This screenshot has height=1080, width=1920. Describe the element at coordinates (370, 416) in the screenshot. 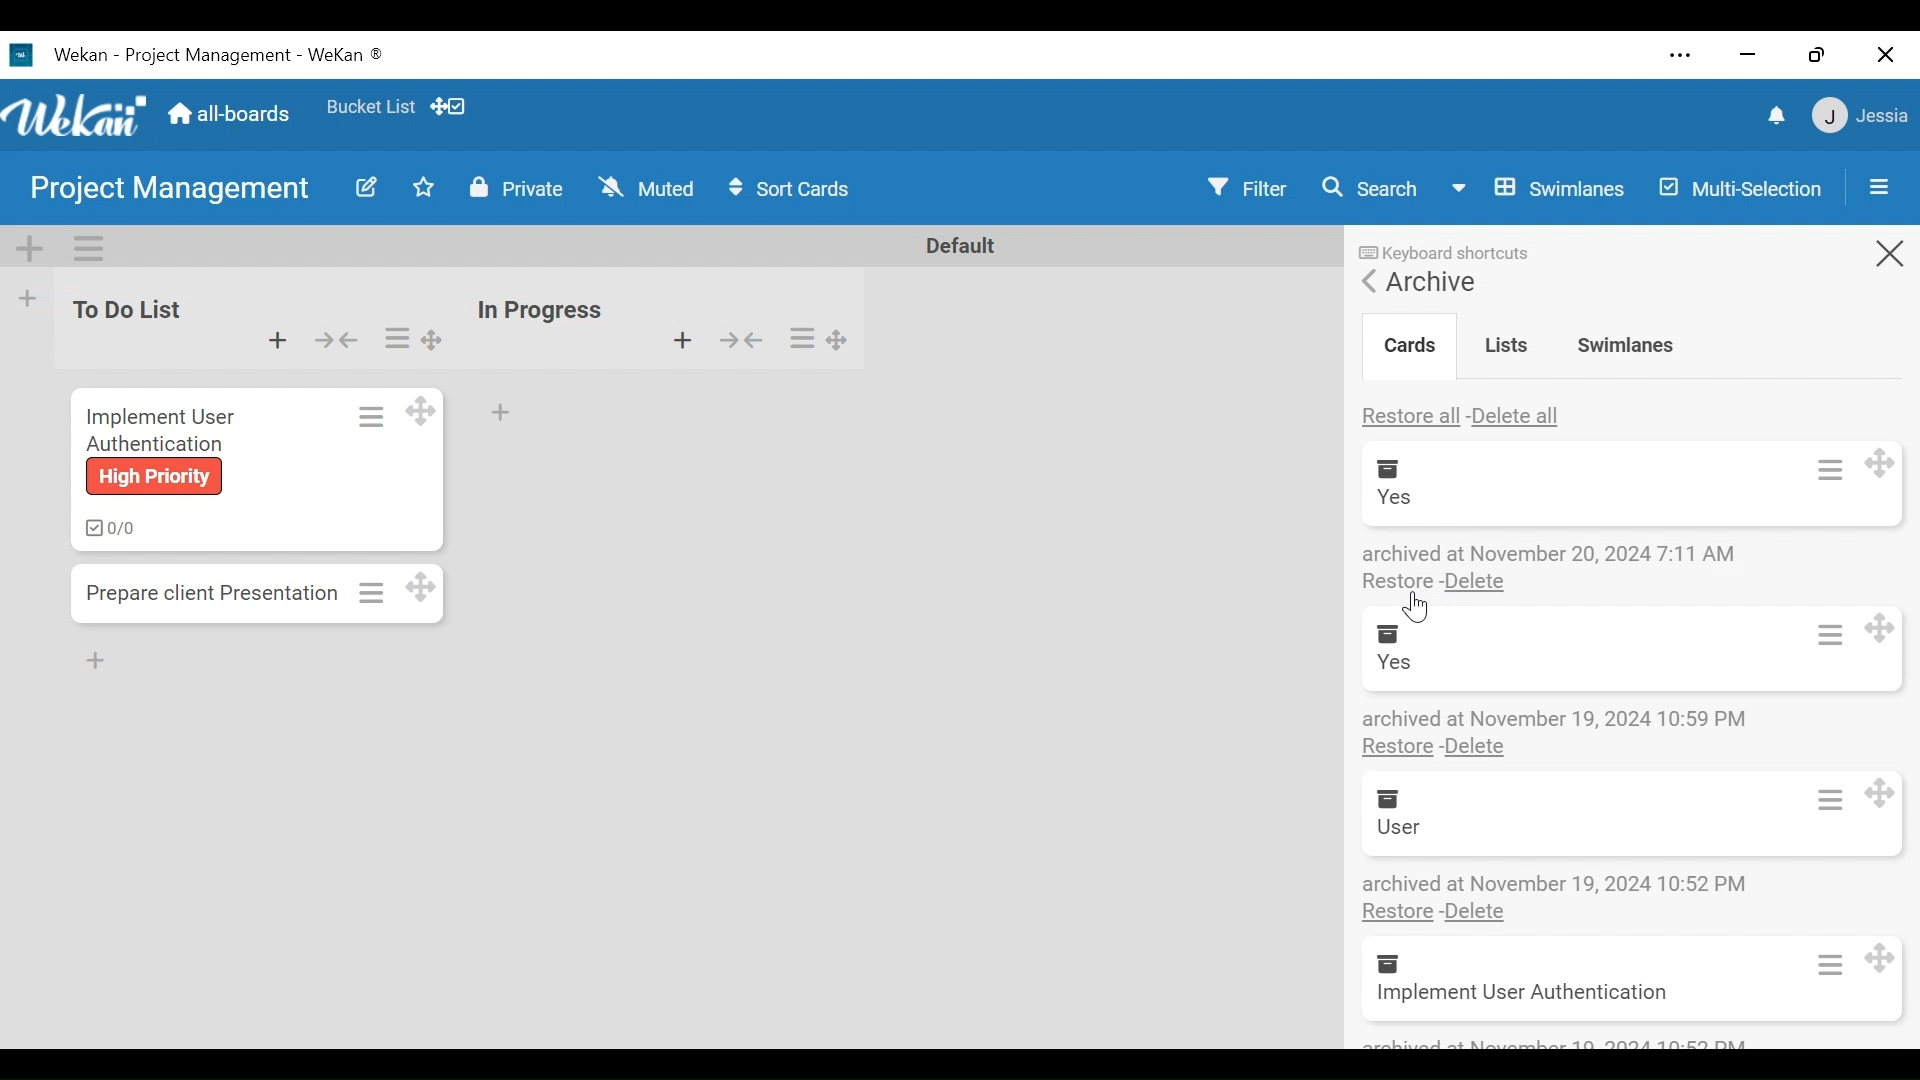

I see `Card actions` at that location.